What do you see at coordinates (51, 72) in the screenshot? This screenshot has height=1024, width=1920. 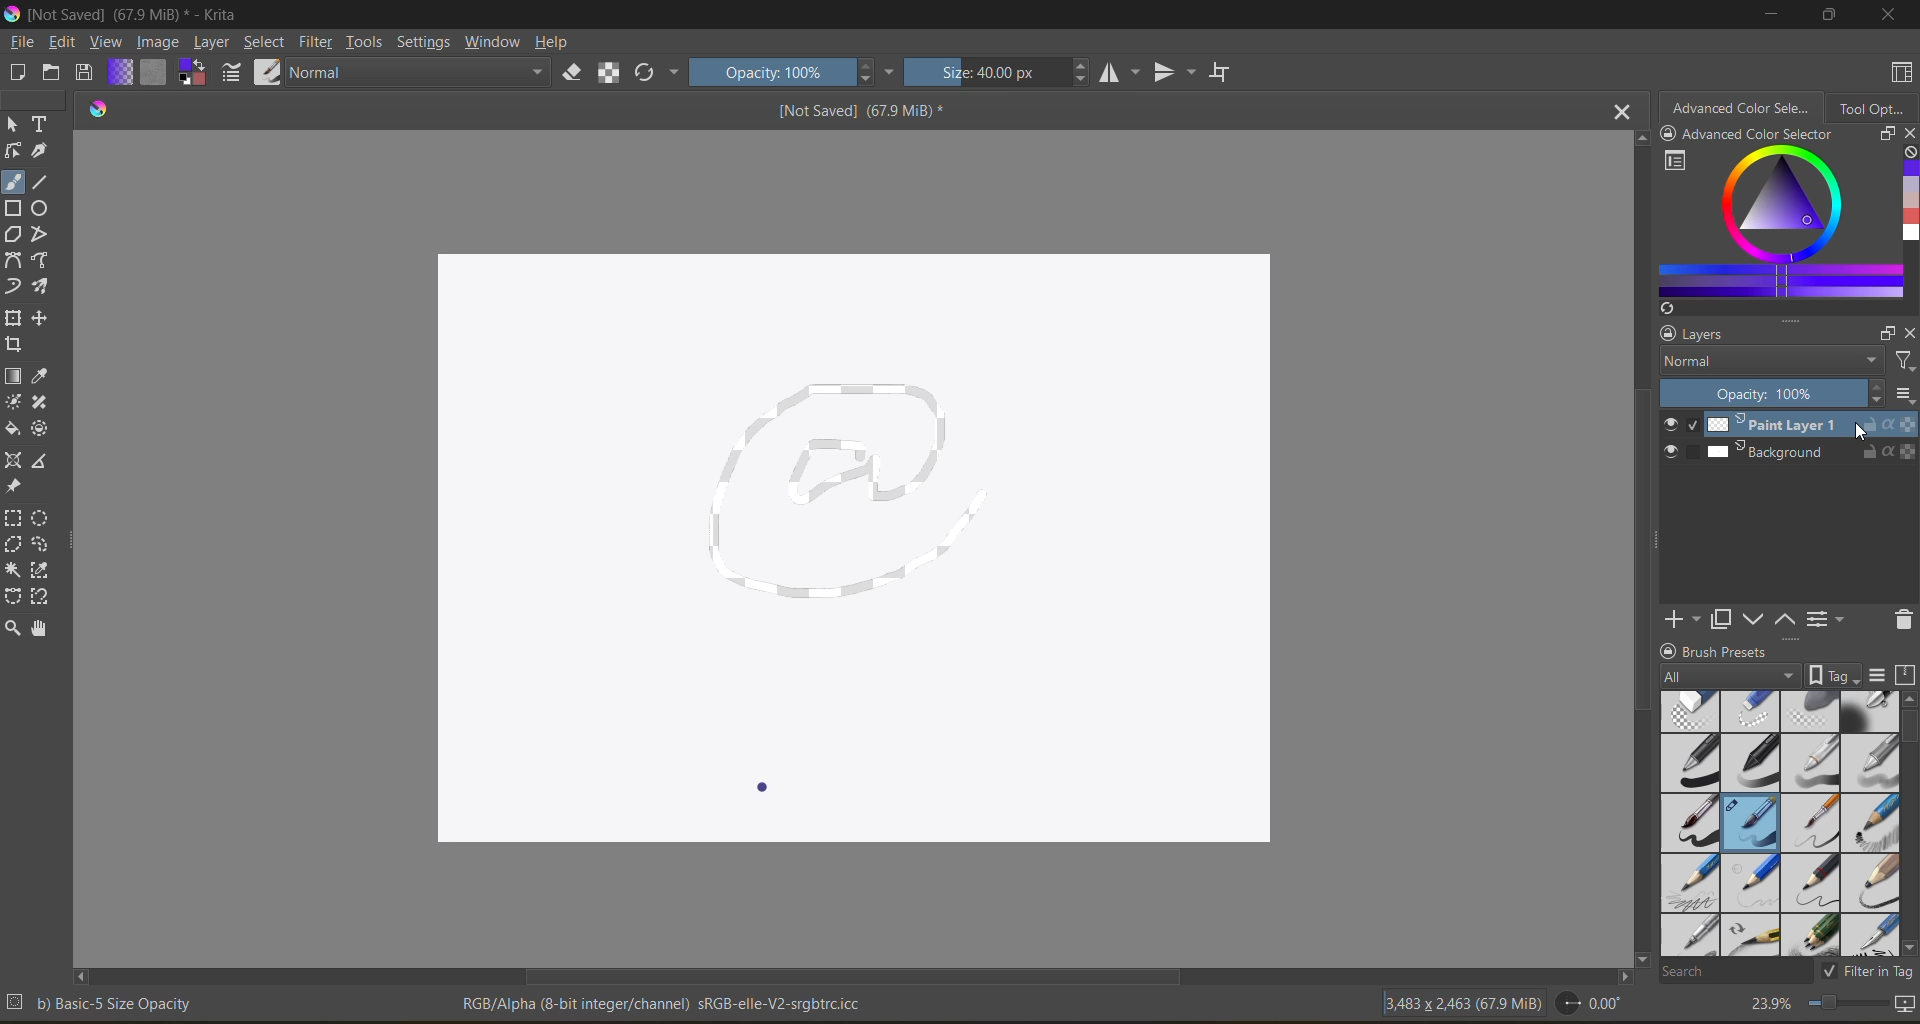 I see `open` at bounding box center [51, 72].